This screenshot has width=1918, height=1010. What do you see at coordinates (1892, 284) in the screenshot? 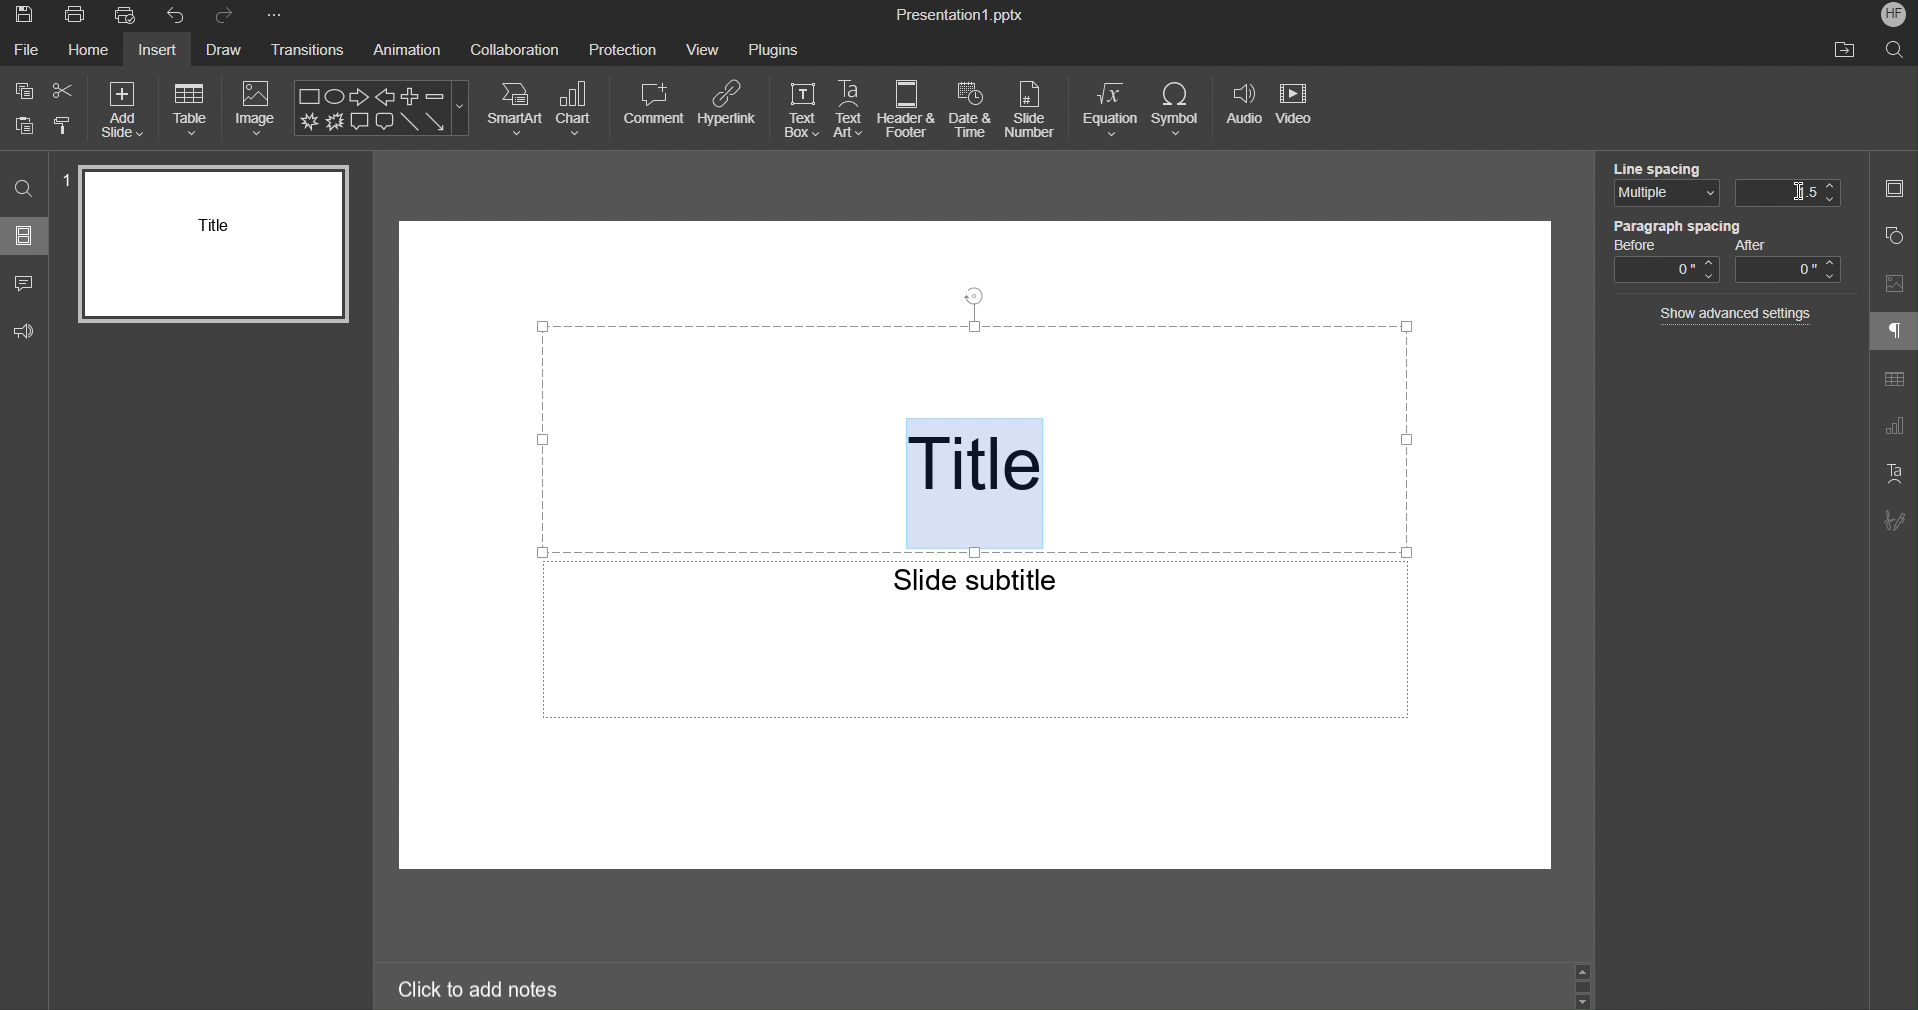
I see `Image Settings` at bounding box center [1892, 284].